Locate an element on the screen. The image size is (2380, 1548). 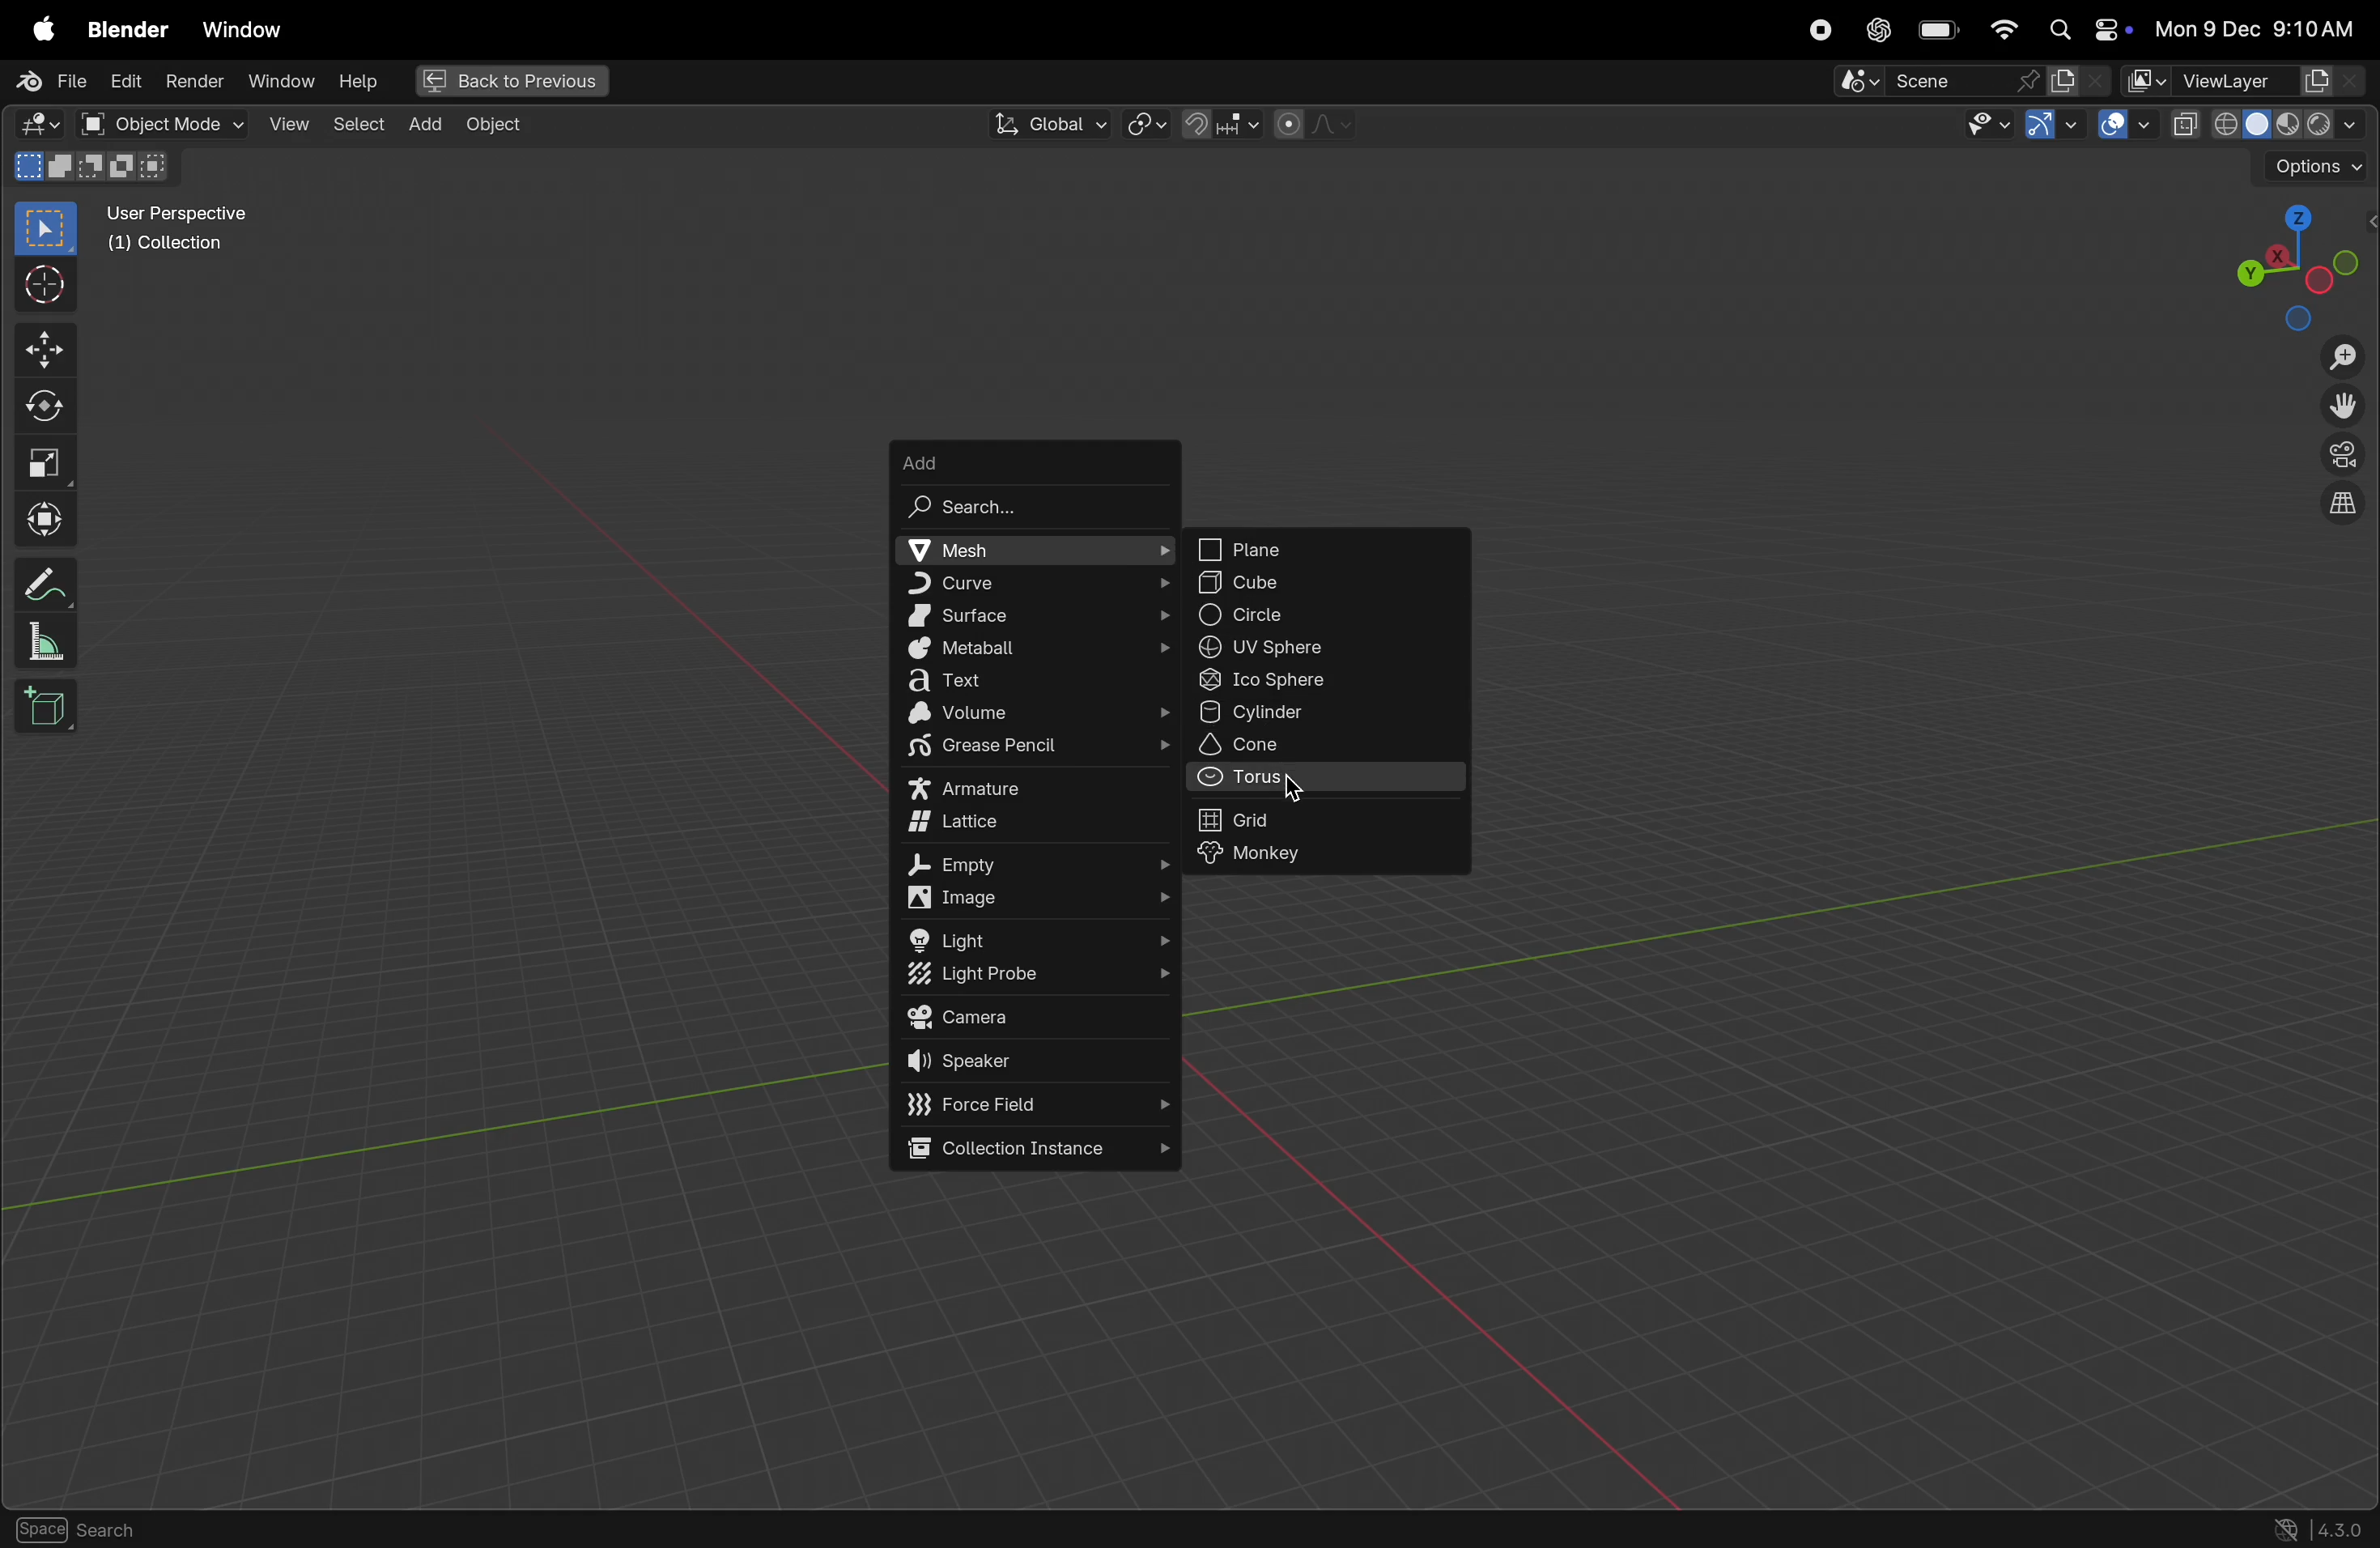
window is located at coordinates (279, 81).